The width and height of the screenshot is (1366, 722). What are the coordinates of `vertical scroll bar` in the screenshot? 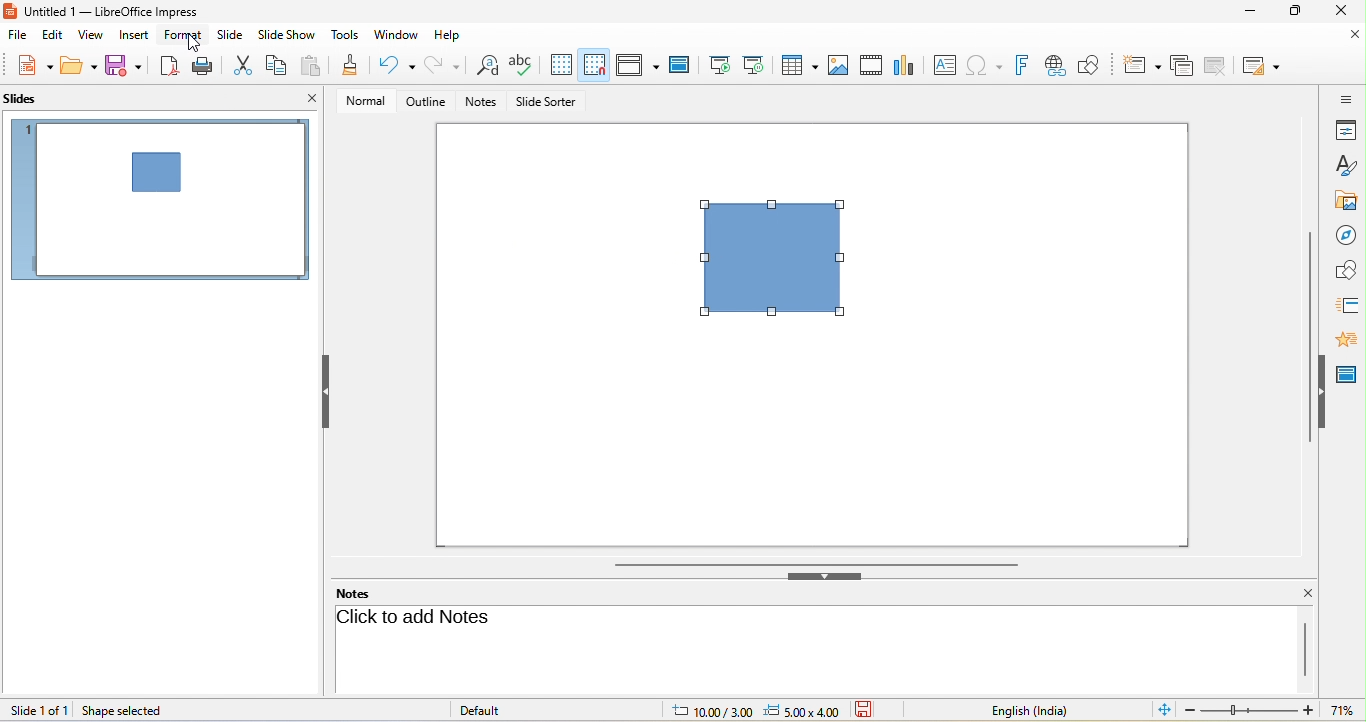 It's located at (1303, 648).